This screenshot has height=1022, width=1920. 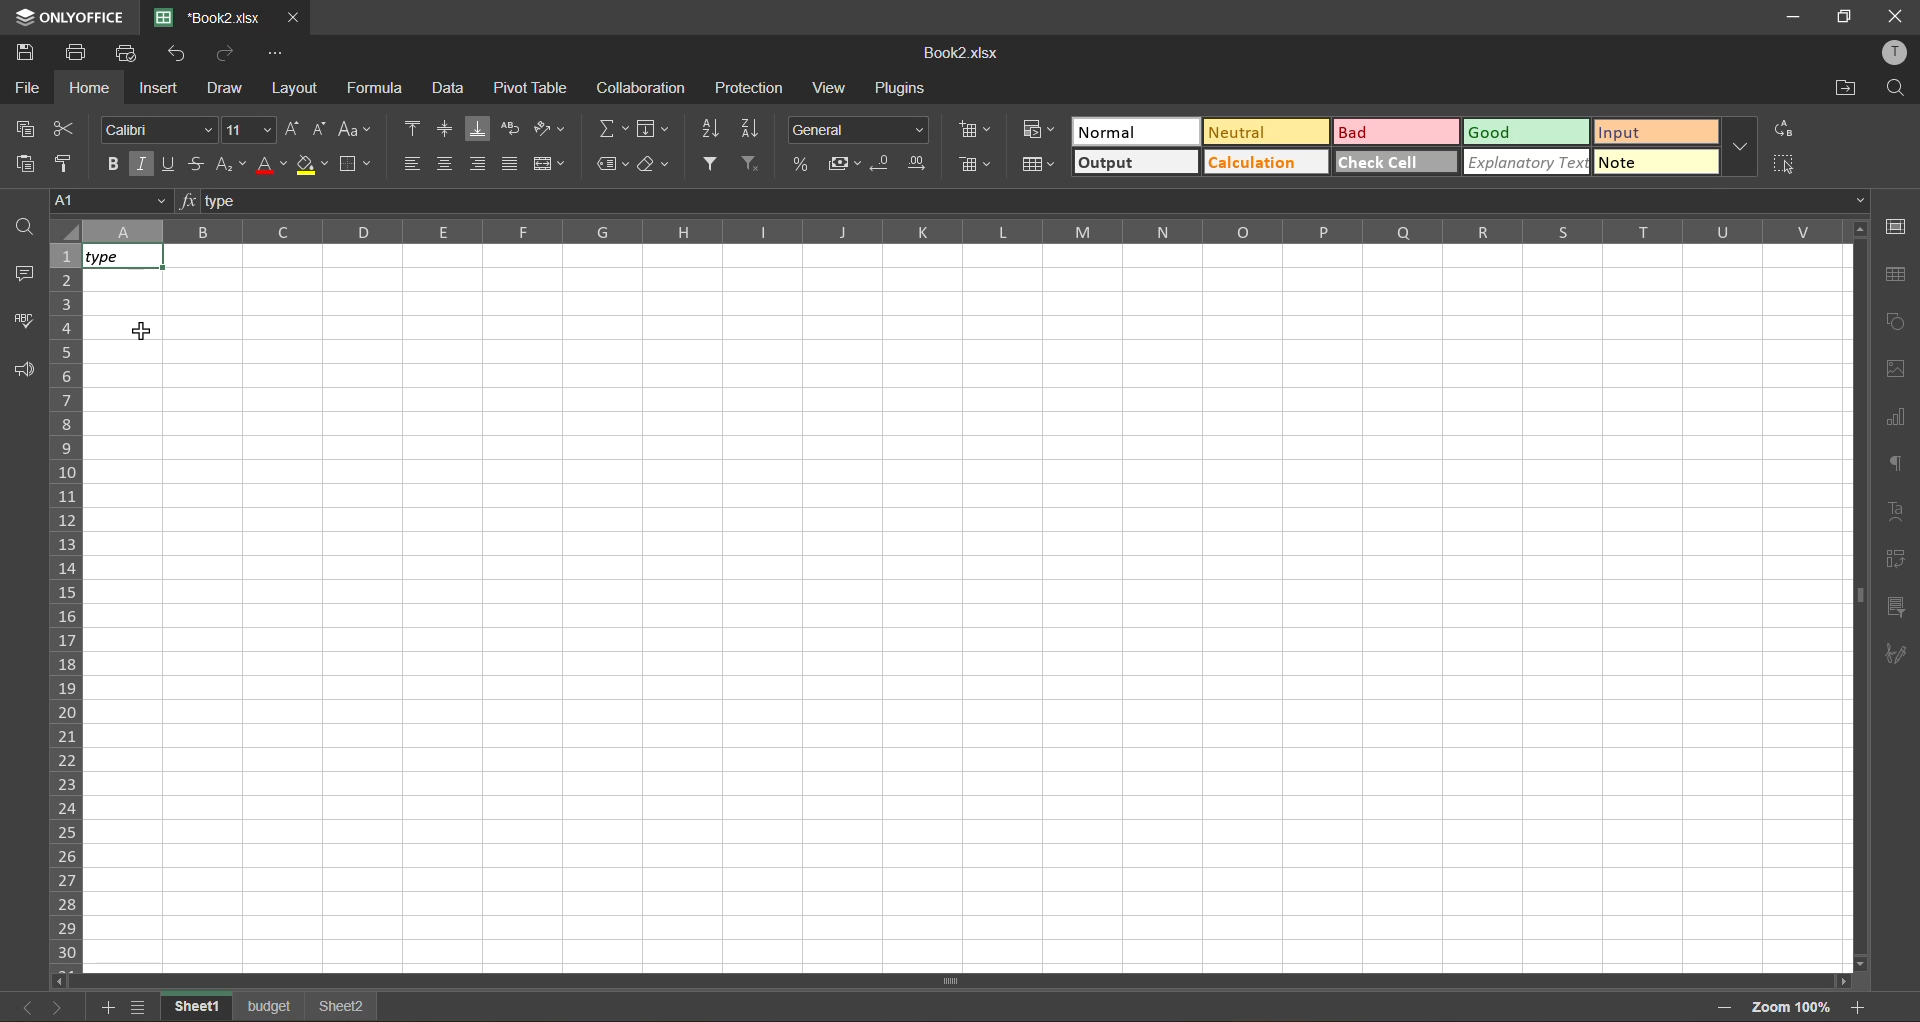 What do you see at coordinates (23, 372) in the screenshot?
I see `feedback` at bounding box center [23, 372].